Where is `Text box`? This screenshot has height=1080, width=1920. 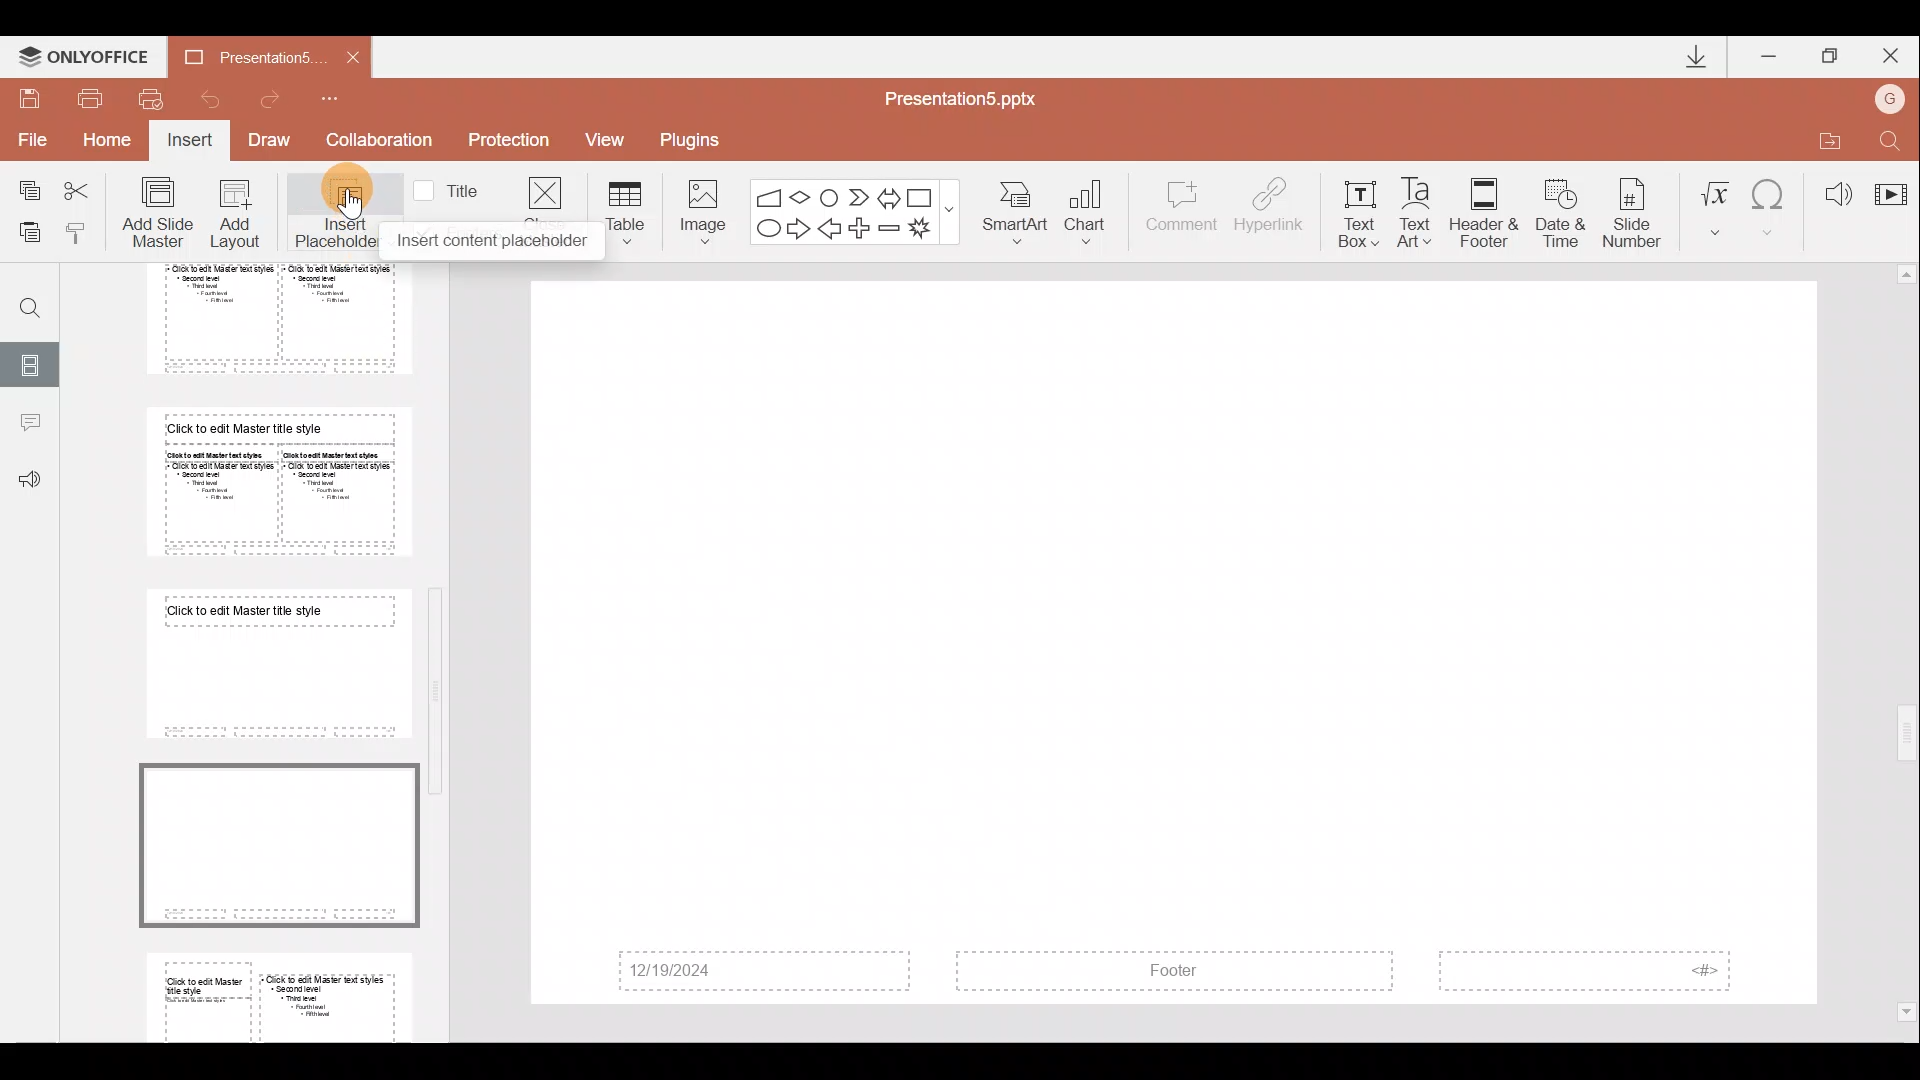 Text box is located at coordinates (1358, 209).